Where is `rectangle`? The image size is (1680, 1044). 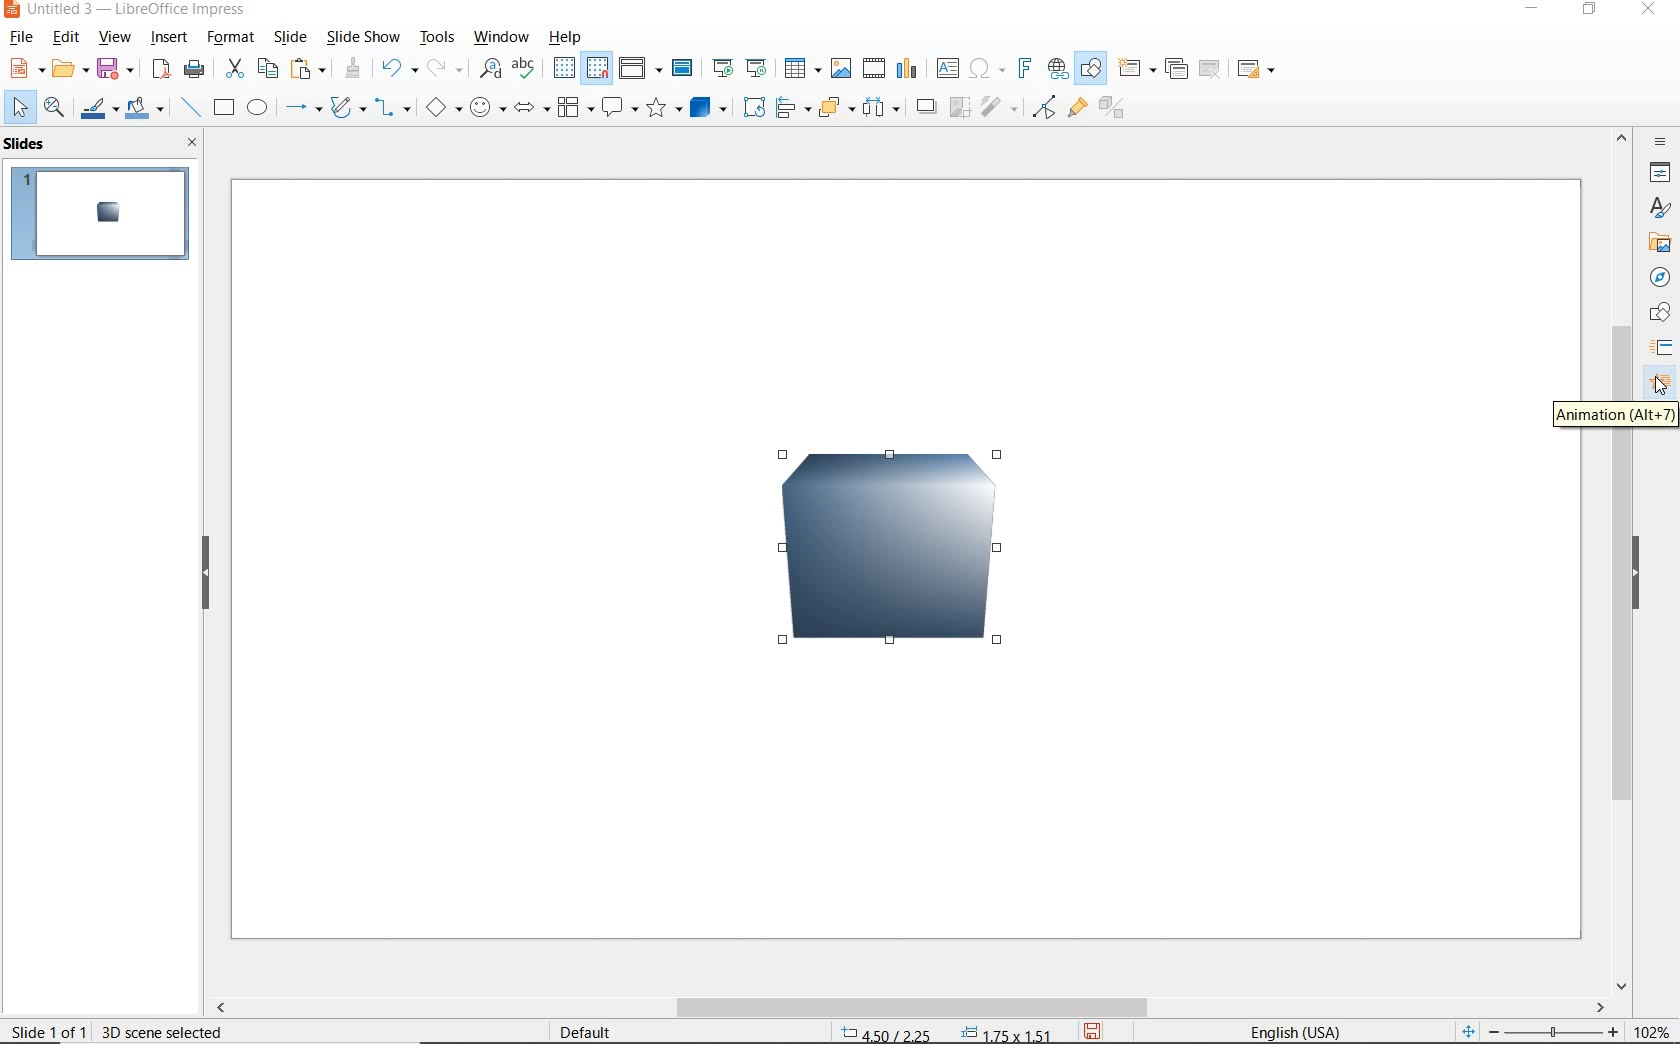
rectangle is located at coordinates (225, 110).